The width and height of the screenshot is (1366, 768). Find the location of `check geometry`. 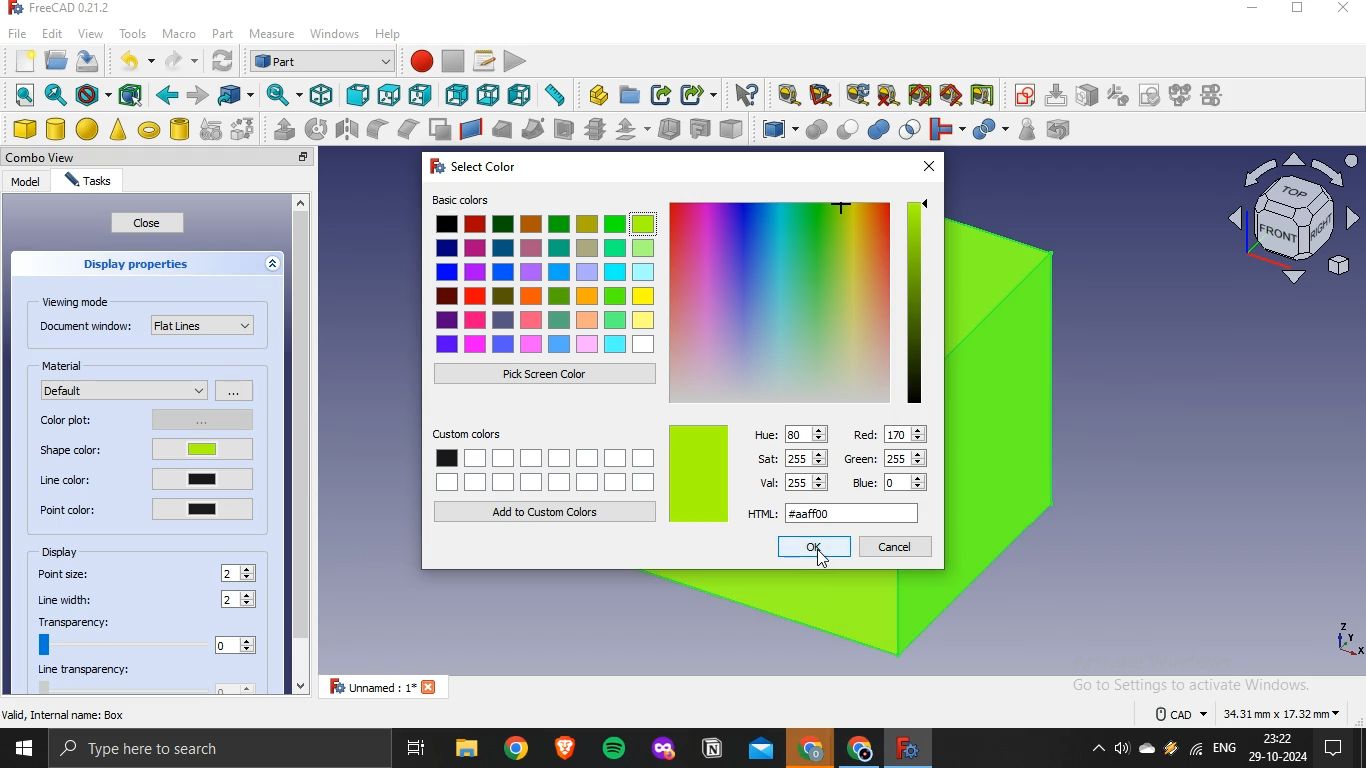

check geometry is located at coordinates (1026, 129).